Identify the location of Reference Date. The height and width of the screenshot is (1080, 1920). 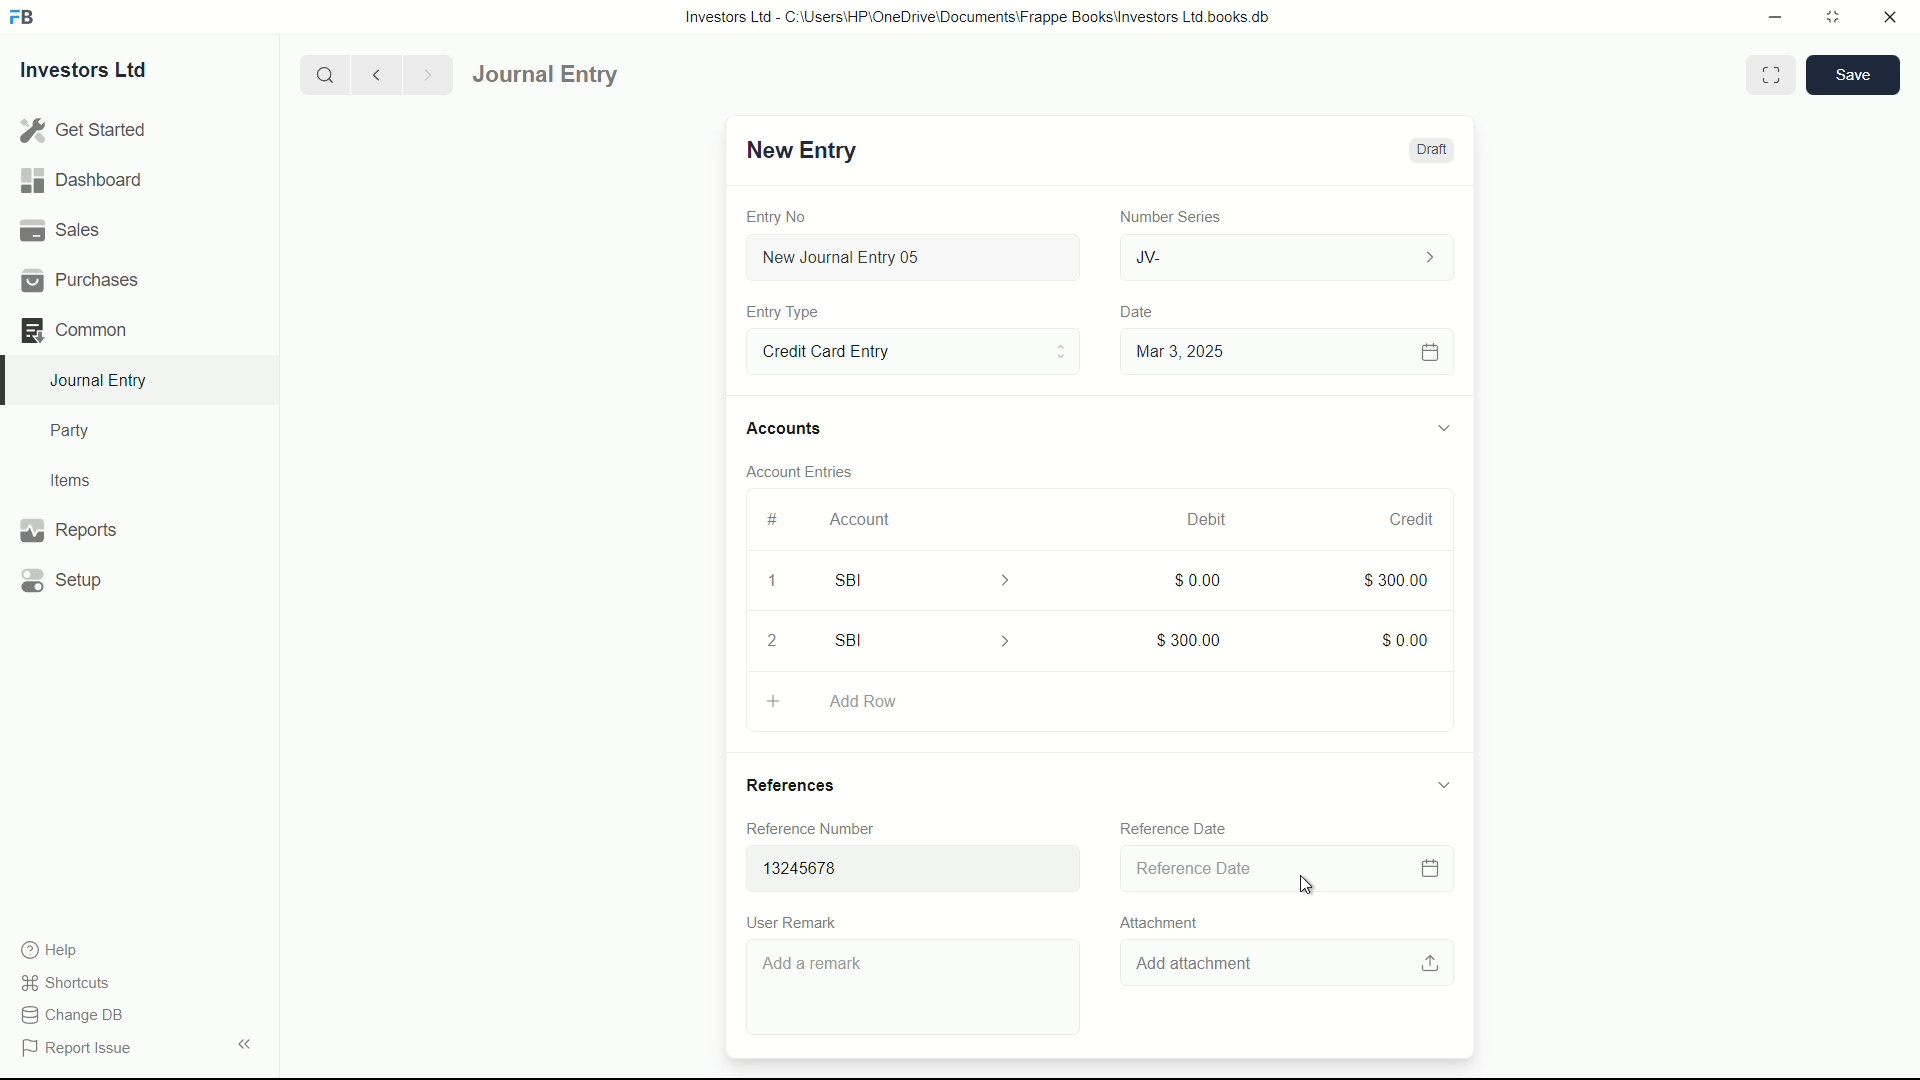
(1280, 870).